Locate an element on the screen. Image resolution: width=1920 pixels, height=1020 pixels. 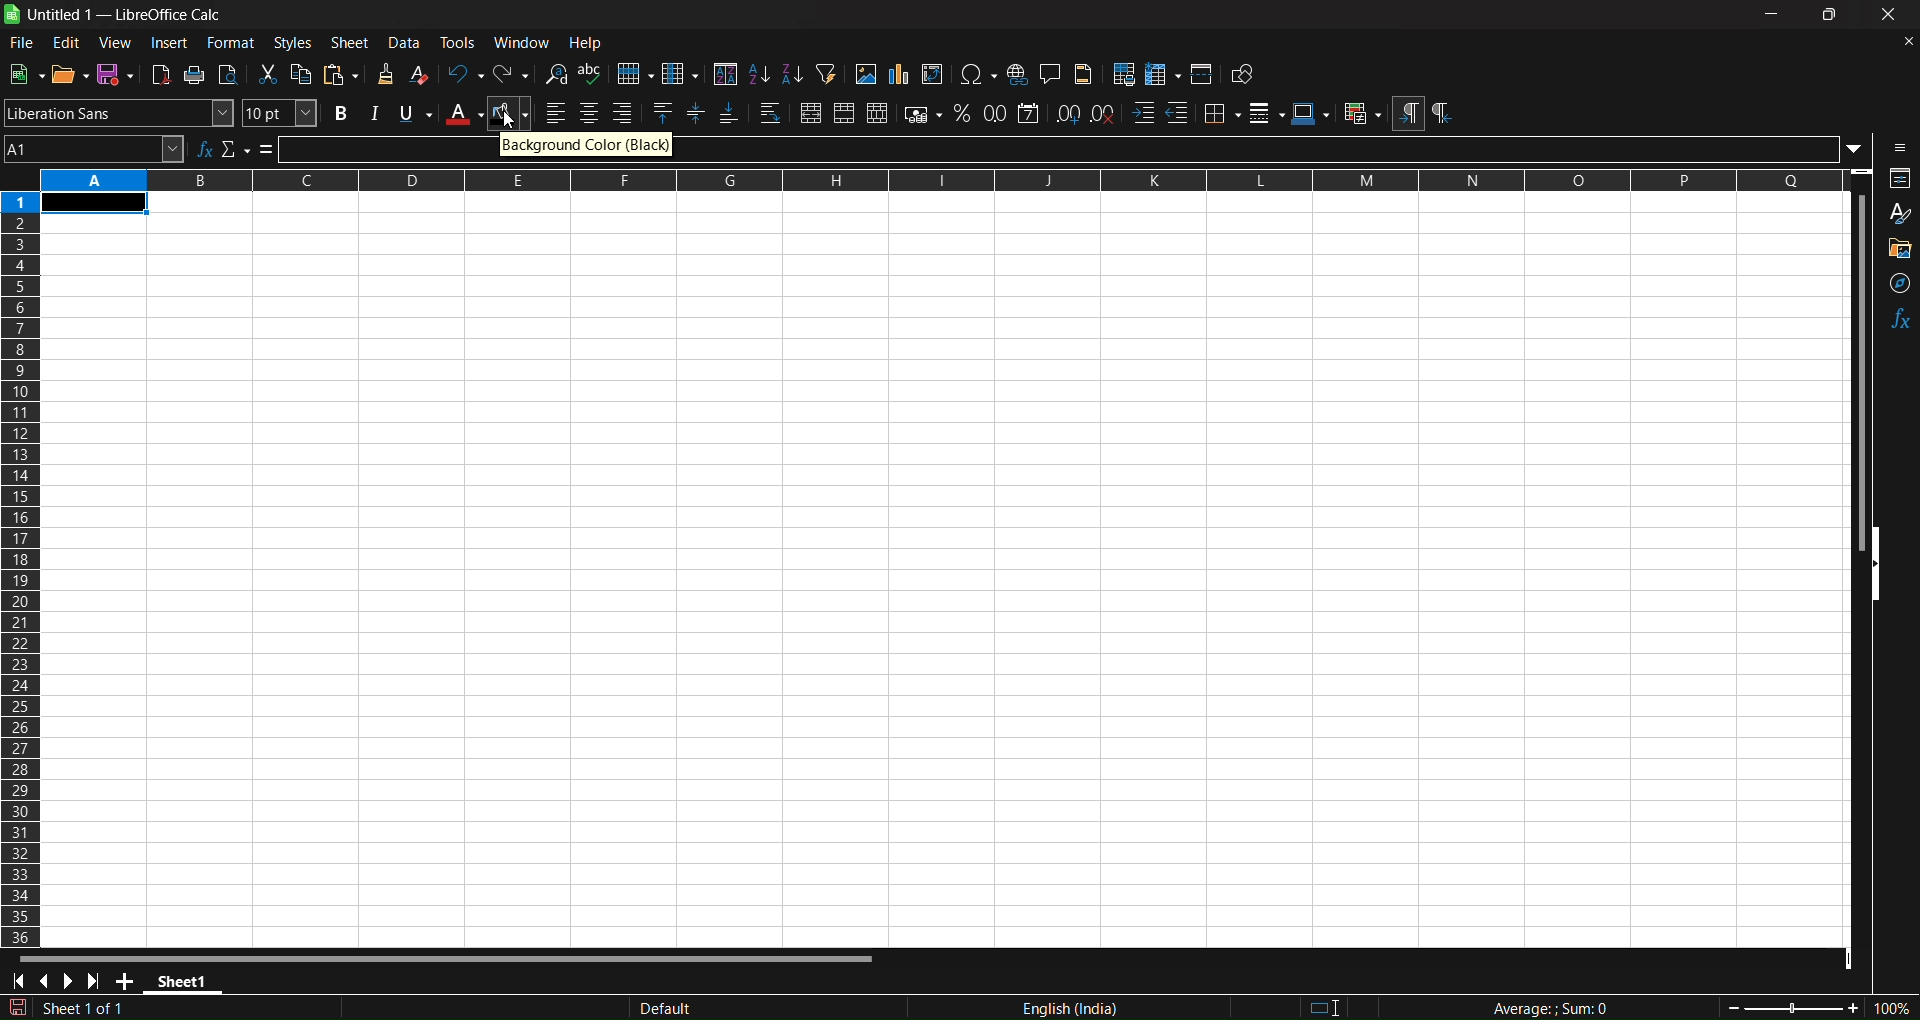
The document has been modified. Click to save. is located at coordinates (73, 1008).